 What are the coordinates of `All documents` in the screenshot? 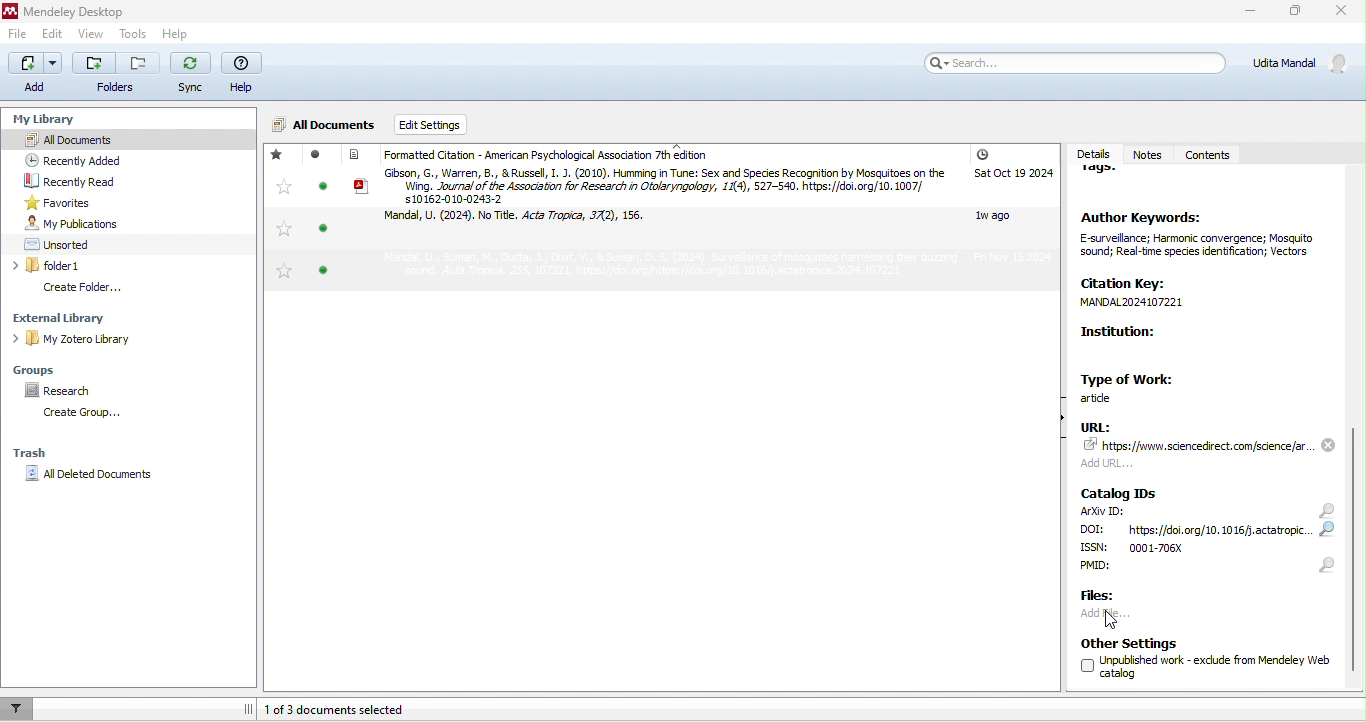 It's located at (325, 126).